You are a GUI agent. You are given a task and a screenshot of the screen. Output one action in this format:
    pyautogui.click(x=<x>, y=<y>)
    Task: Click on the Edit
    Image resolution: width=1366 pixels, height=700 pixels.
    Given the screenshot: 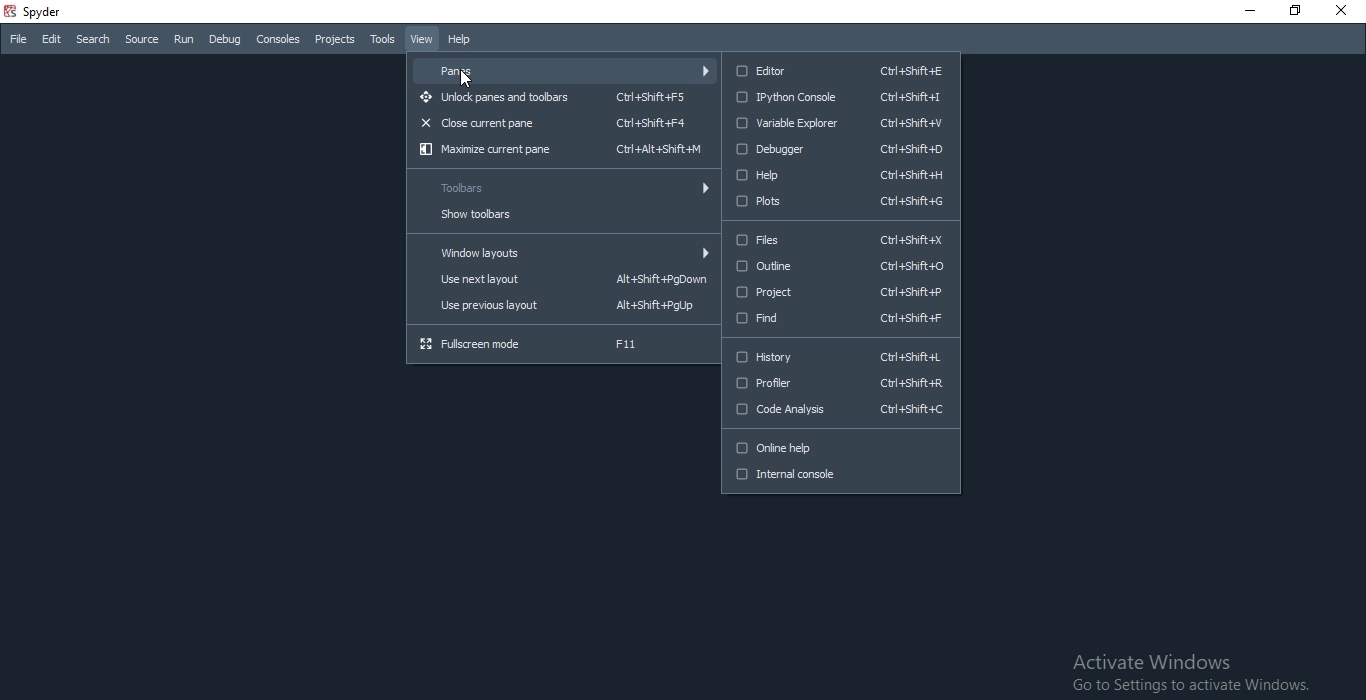 What is the action you would take?
    pyautogui.click(x=53, y=41)
    